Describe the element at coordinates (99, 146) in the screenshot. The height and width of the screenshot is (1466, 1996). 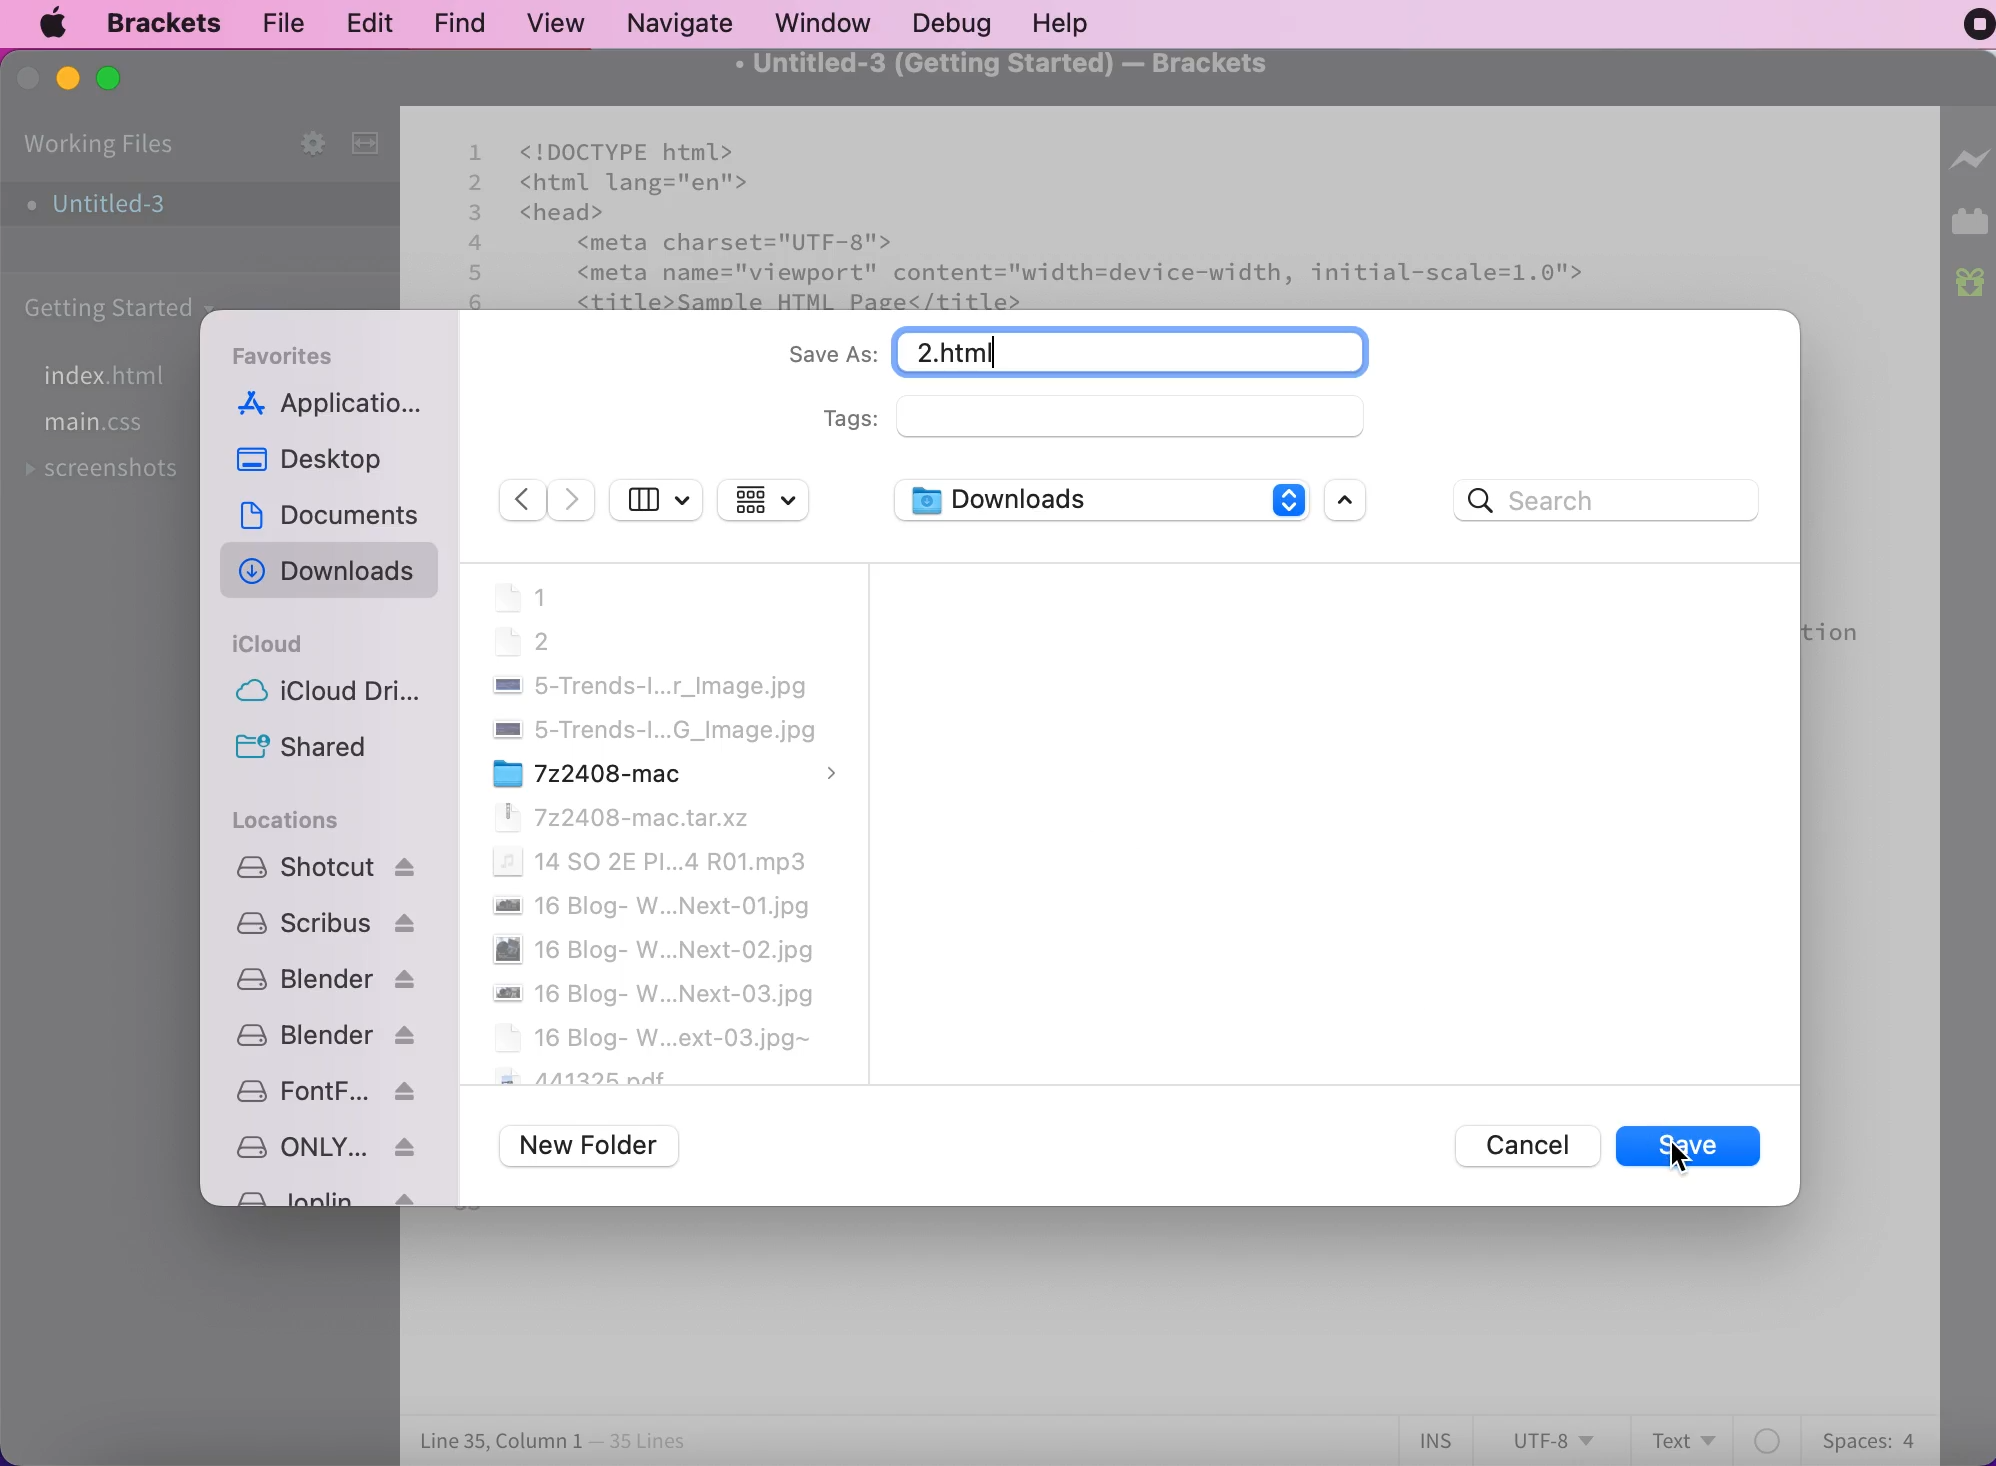
I see `working files` at that location.